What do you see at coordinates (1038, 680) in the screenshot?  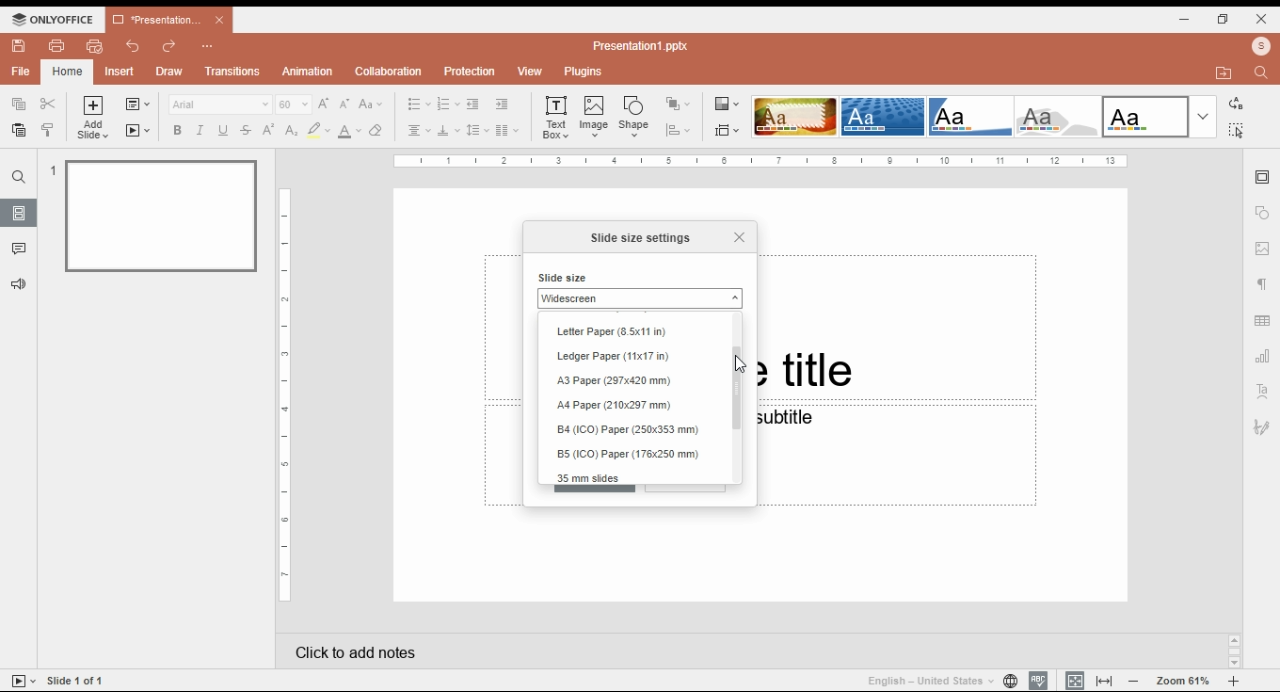 I see `spell check` at bounding box center [1038, 680].